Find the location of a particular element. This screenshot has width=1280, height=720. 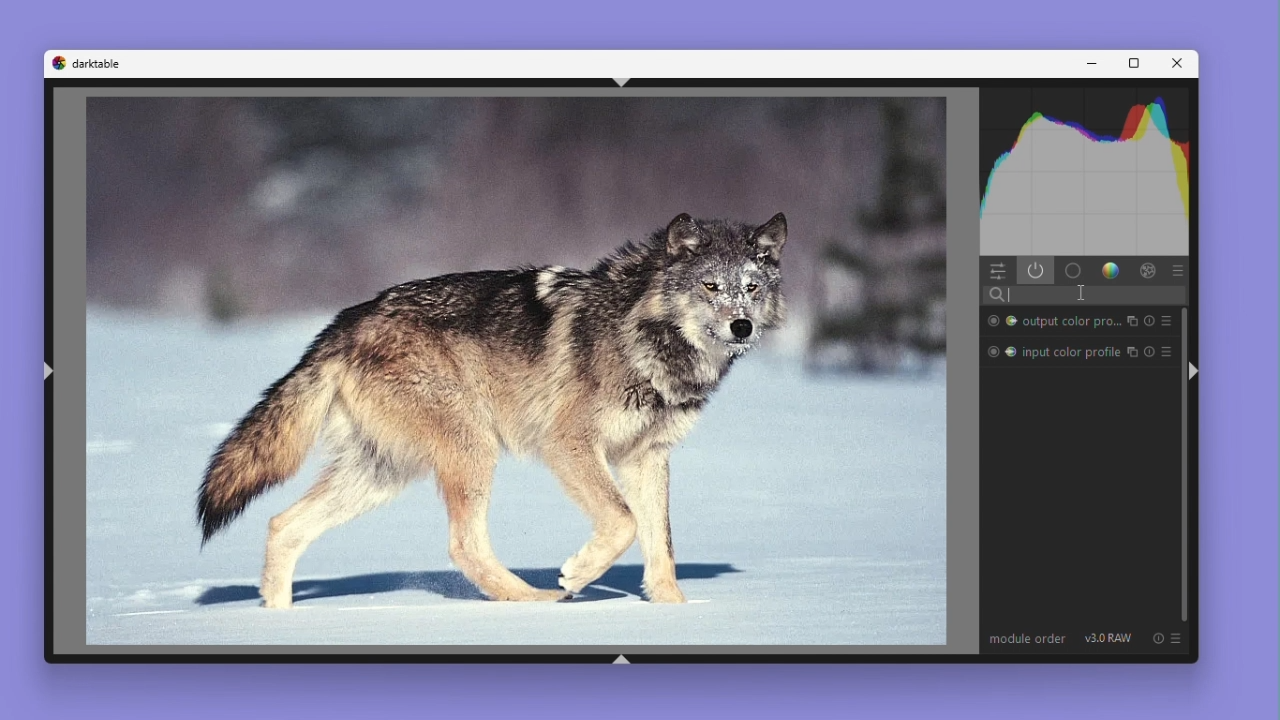

reset is located at coordinates (1150, 353).